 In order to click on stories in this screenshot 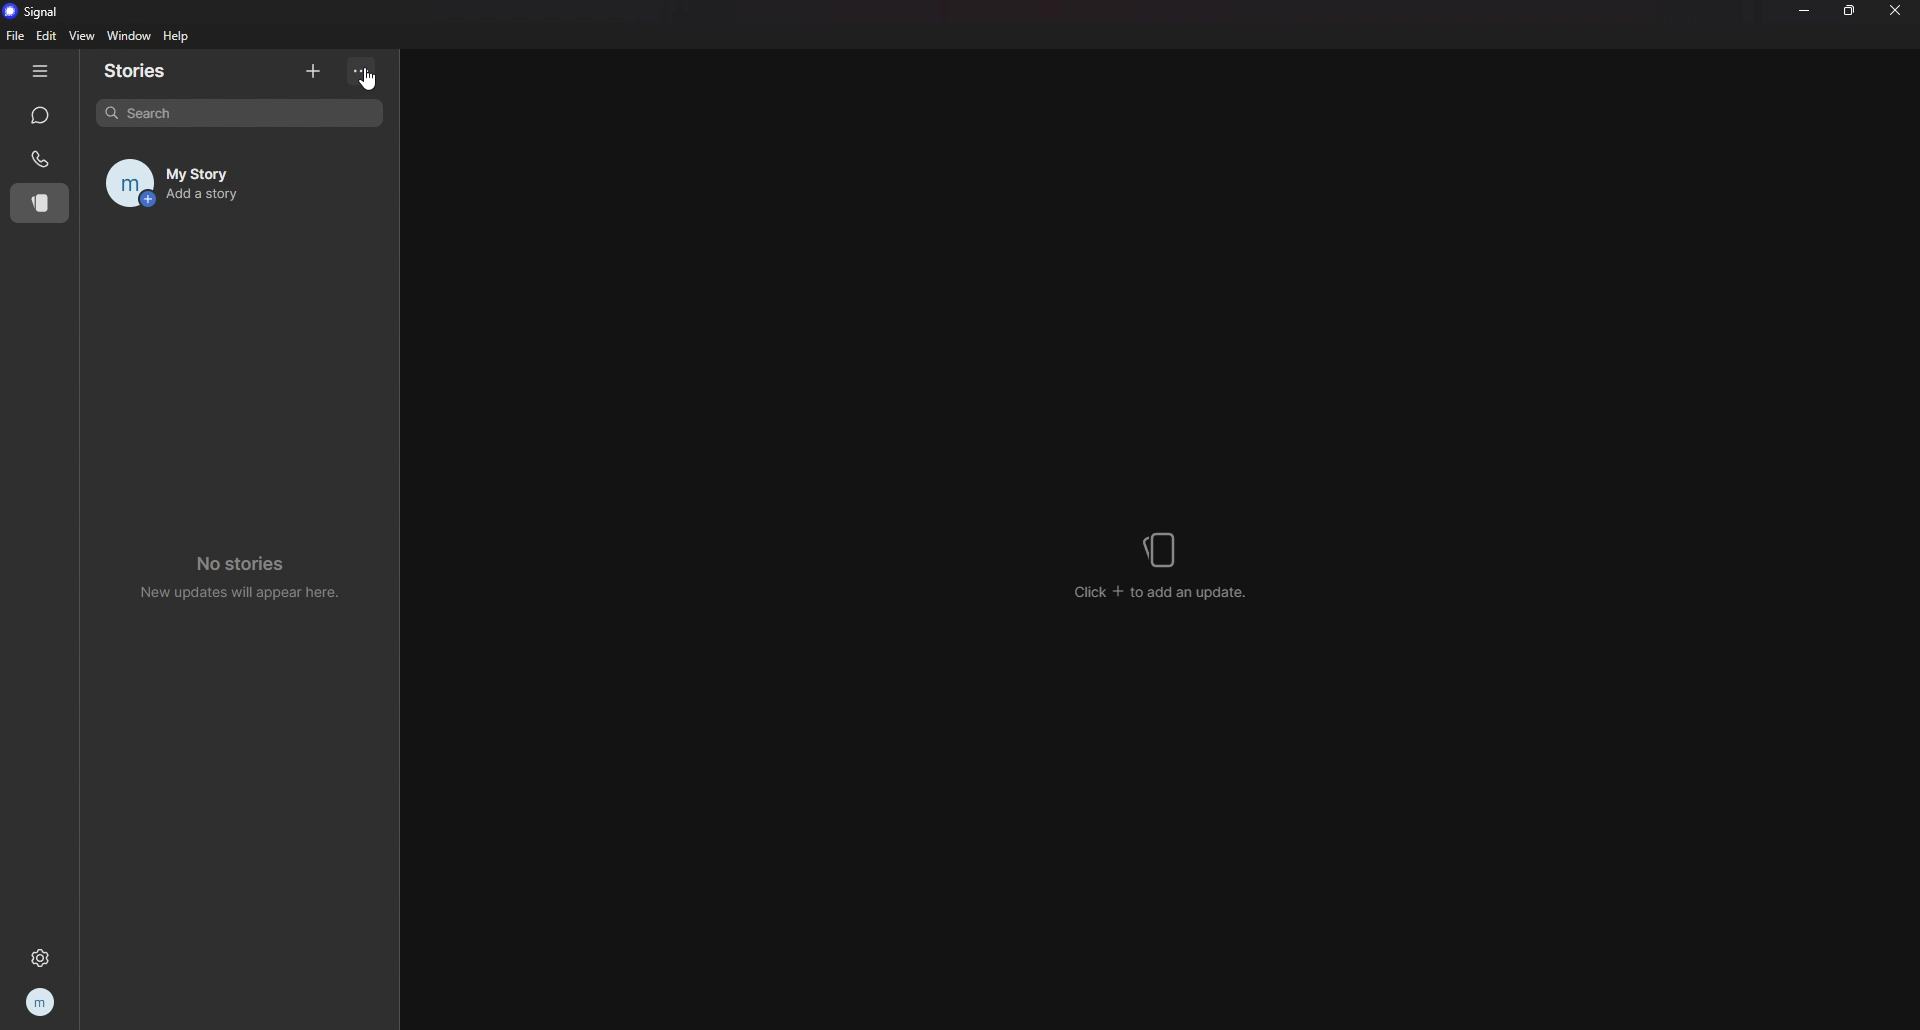, I will do `click(41, 203)`.